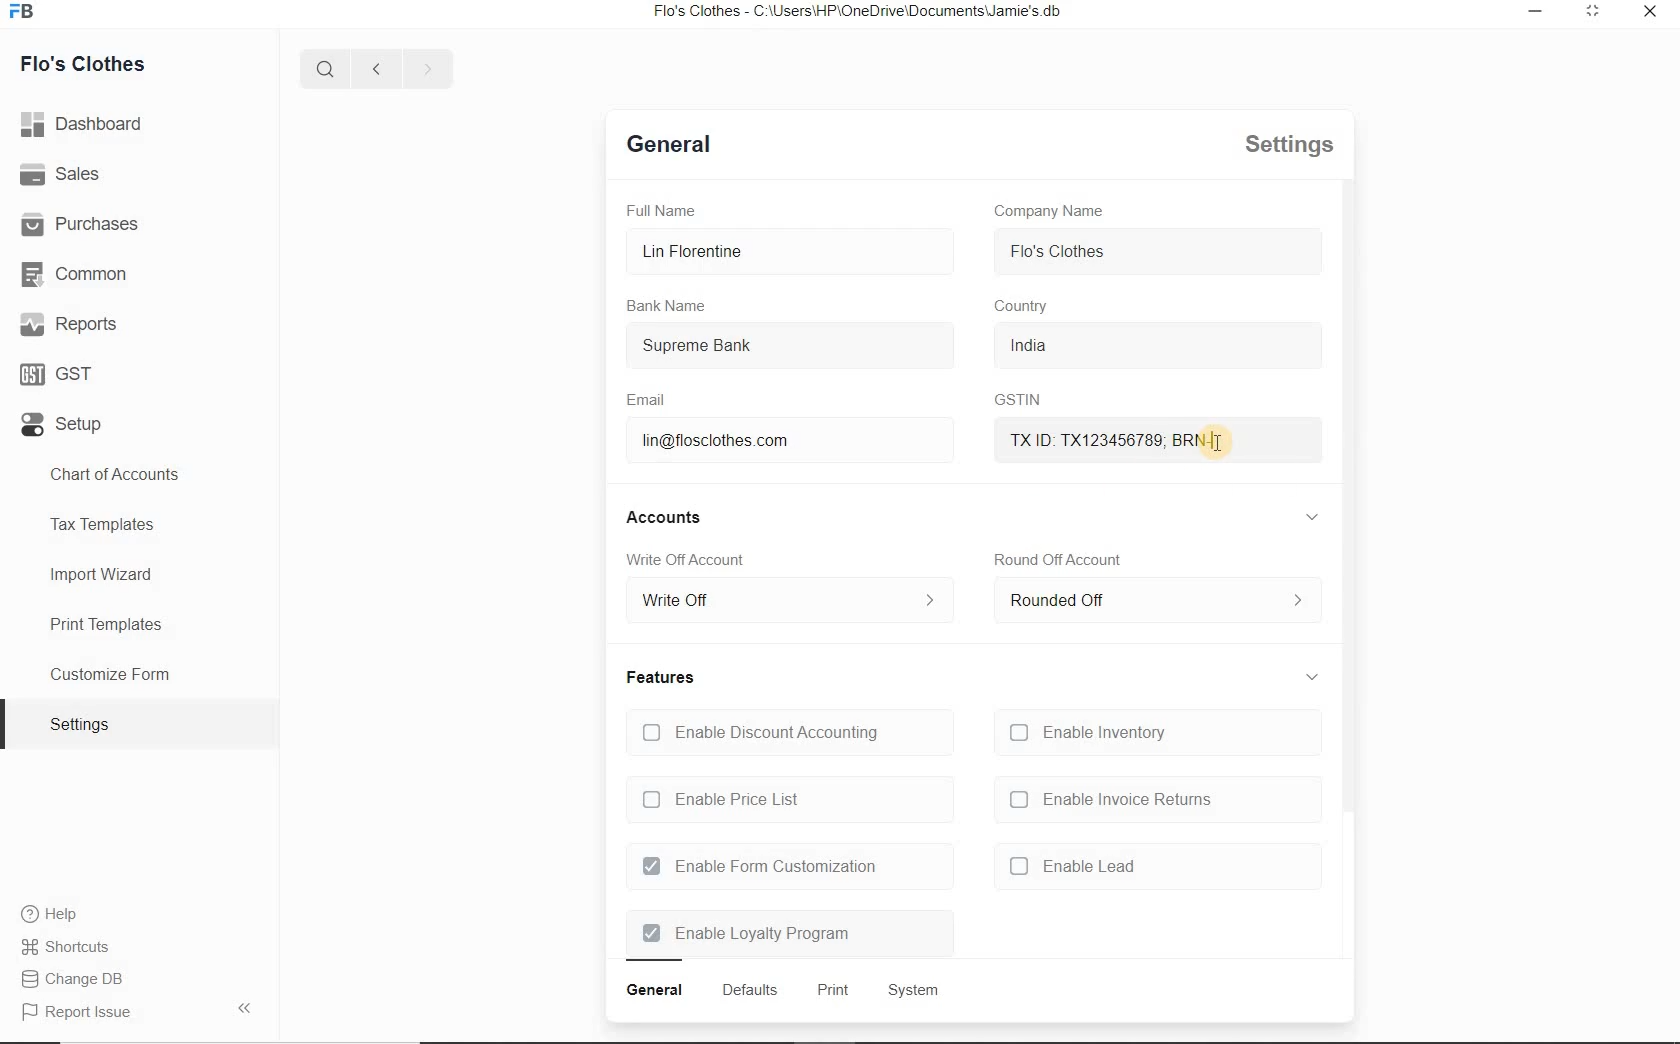 The image size is (1680, 1044). What do you see at coordinates (1061, 441) in the screenshot?
I see `mouse pointer` at bounding box center [1061, 441].